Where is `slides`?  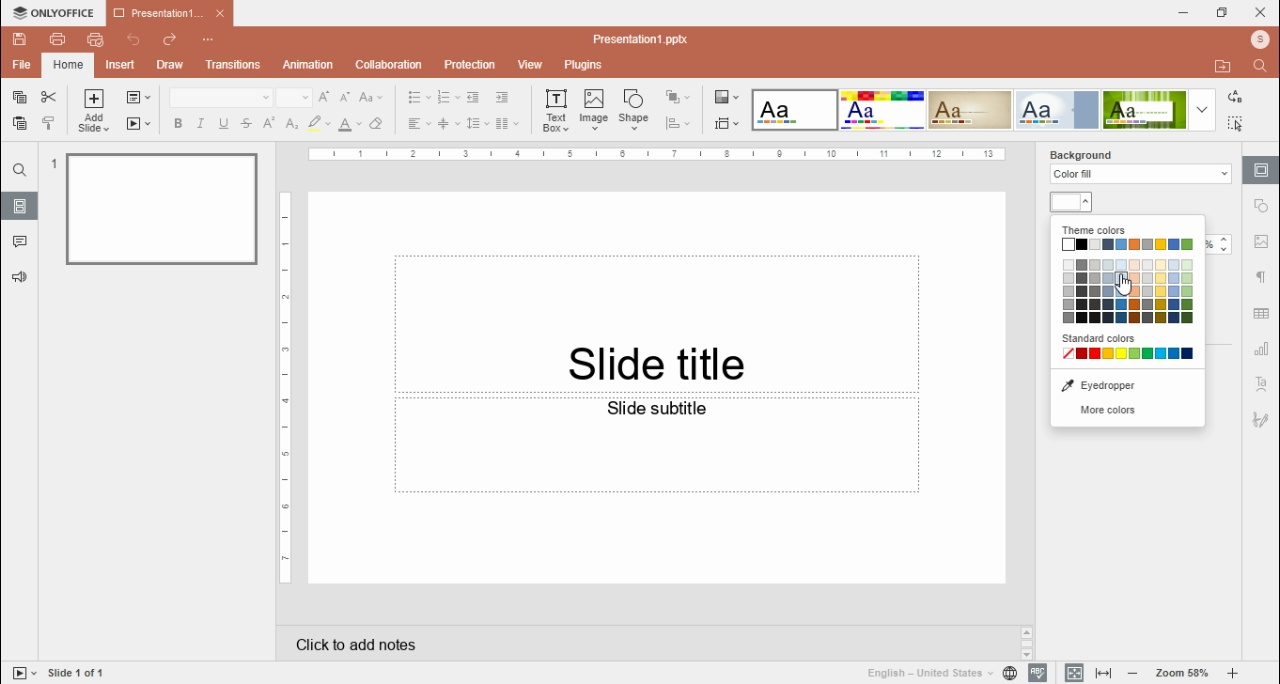
slides is located at coordinates (20, 206).